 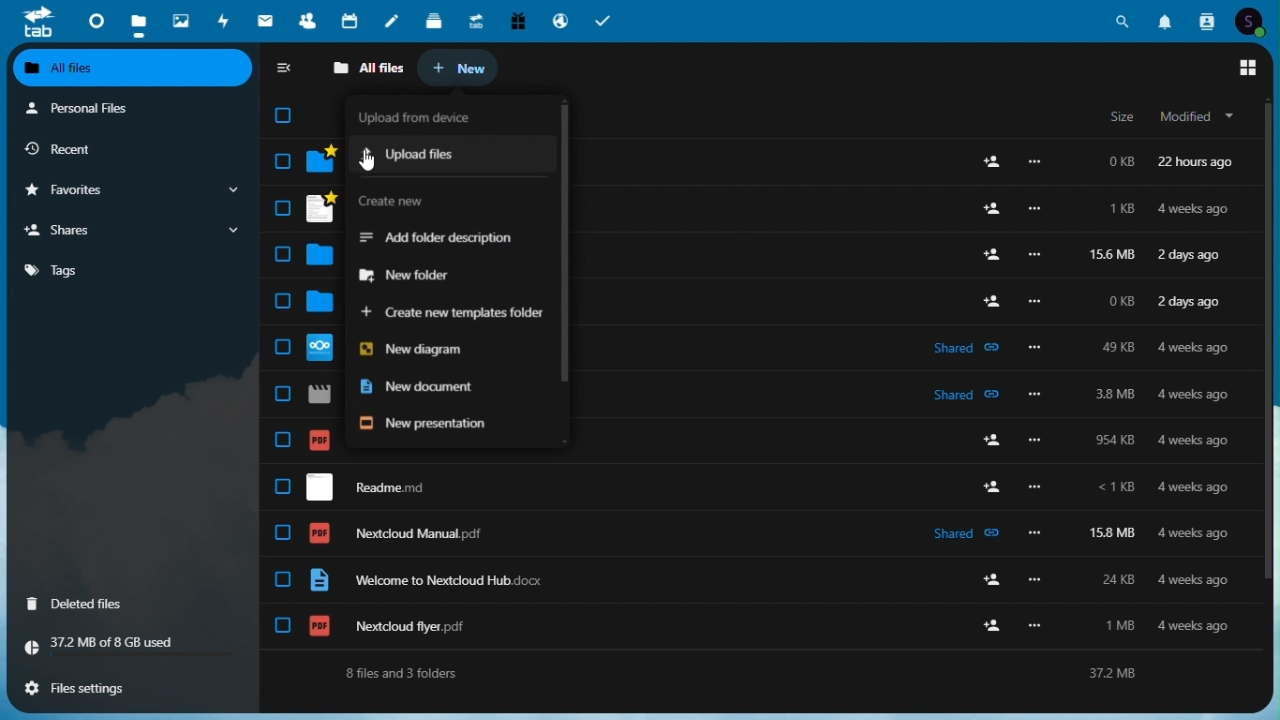 What do you see at coordinates (436, 580) in the screenshot?
I see `welcome to nextcloud hub.docx` at bounding box center [436, 580].